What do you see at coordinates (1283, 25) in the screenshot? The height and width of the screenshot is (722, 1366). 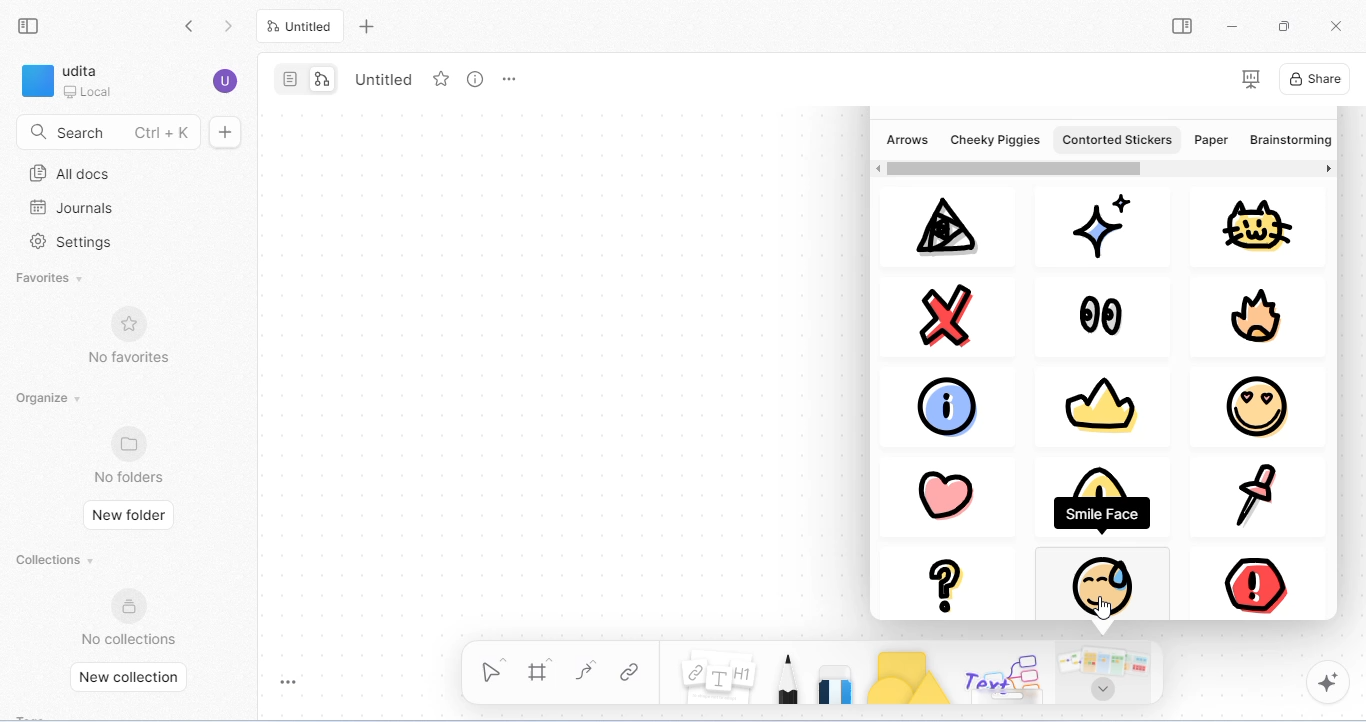 I see `maximize ` at bounding box center [1283, 25].